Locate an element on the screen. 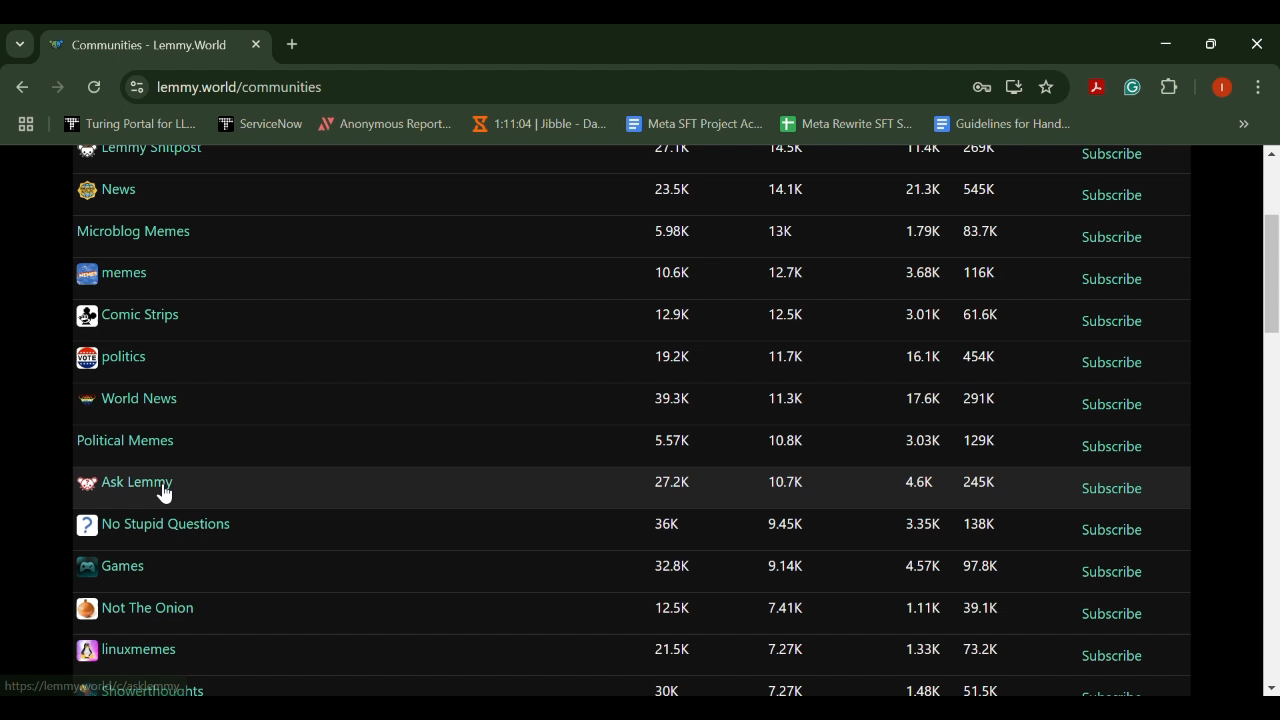 The height and width of the screenshot is (720, 1280). Ask Lemmy is located at coordinates (127, 485).